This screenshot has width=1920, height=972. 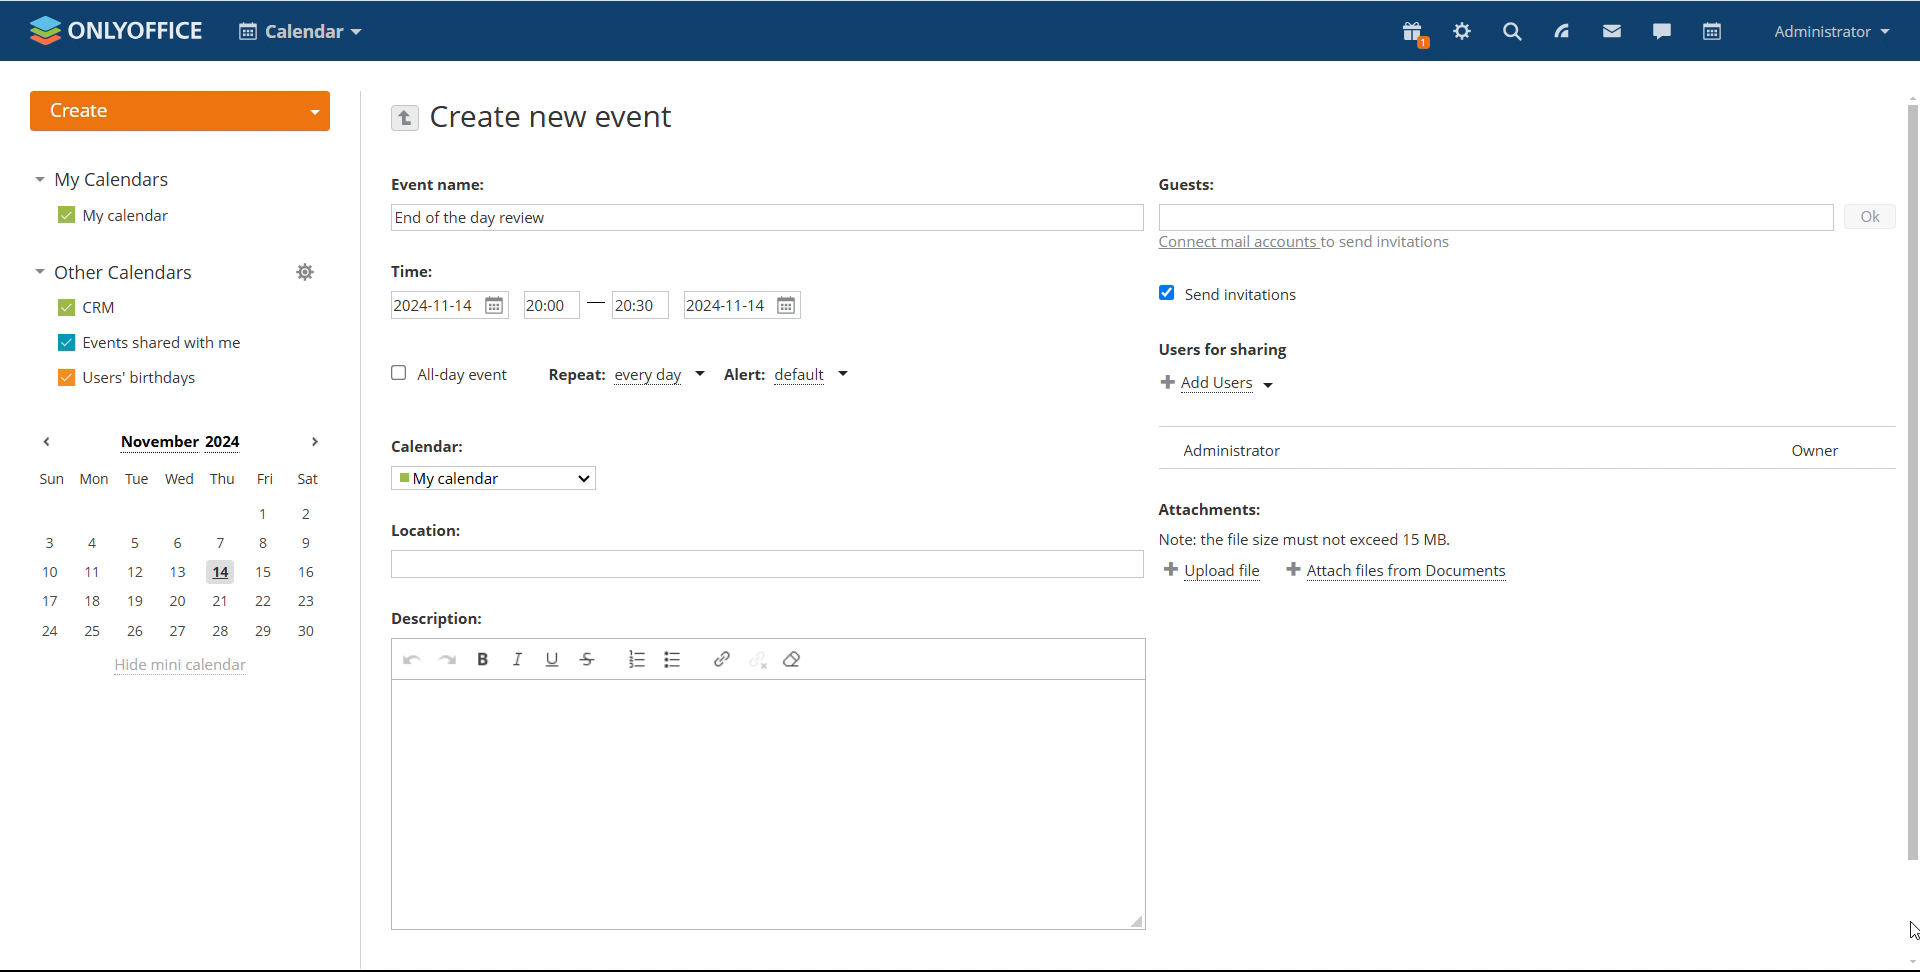 I want to click on hide mini calendar, so click(x=179, y=666).